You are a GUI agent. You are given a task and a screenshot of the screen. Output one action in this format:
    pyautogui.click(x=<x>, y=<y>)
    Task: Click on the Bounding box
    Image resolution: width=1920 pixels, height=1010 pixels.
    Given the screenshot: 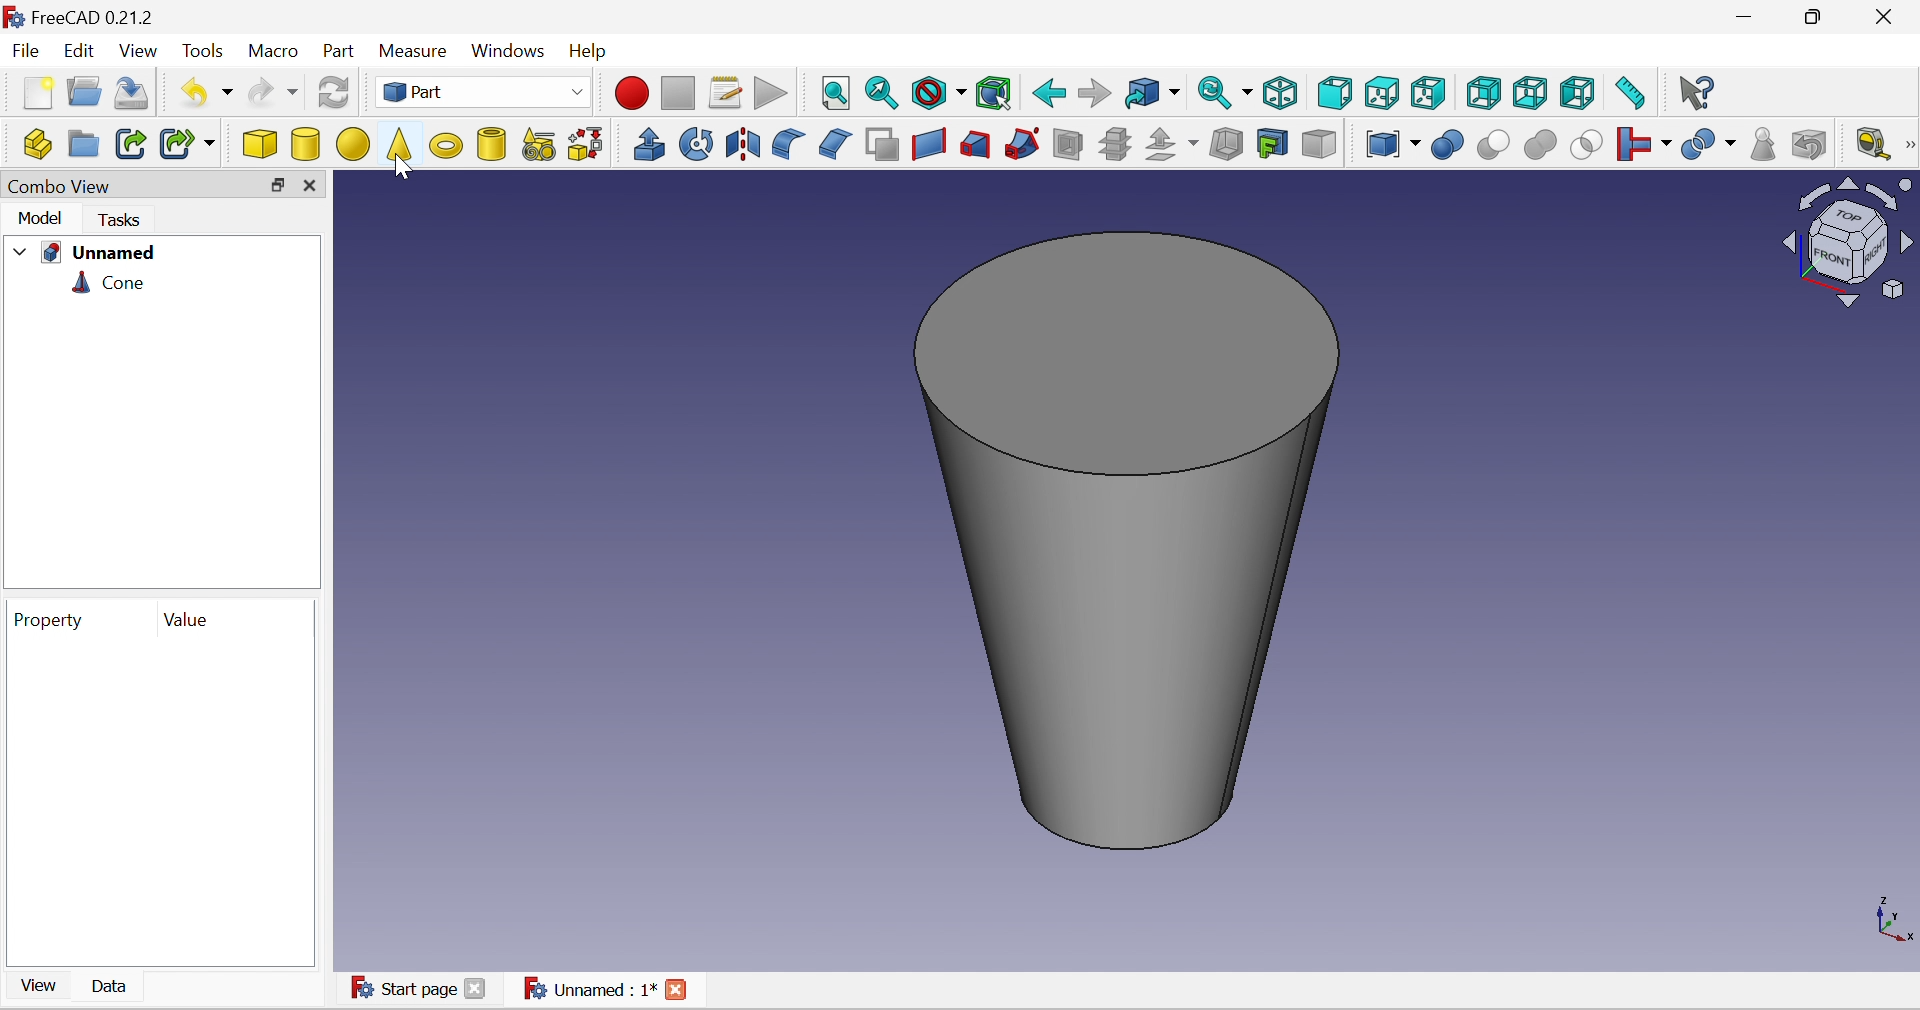 What is the action you would take?
    pyautogui.click(x=994, y=92)
    